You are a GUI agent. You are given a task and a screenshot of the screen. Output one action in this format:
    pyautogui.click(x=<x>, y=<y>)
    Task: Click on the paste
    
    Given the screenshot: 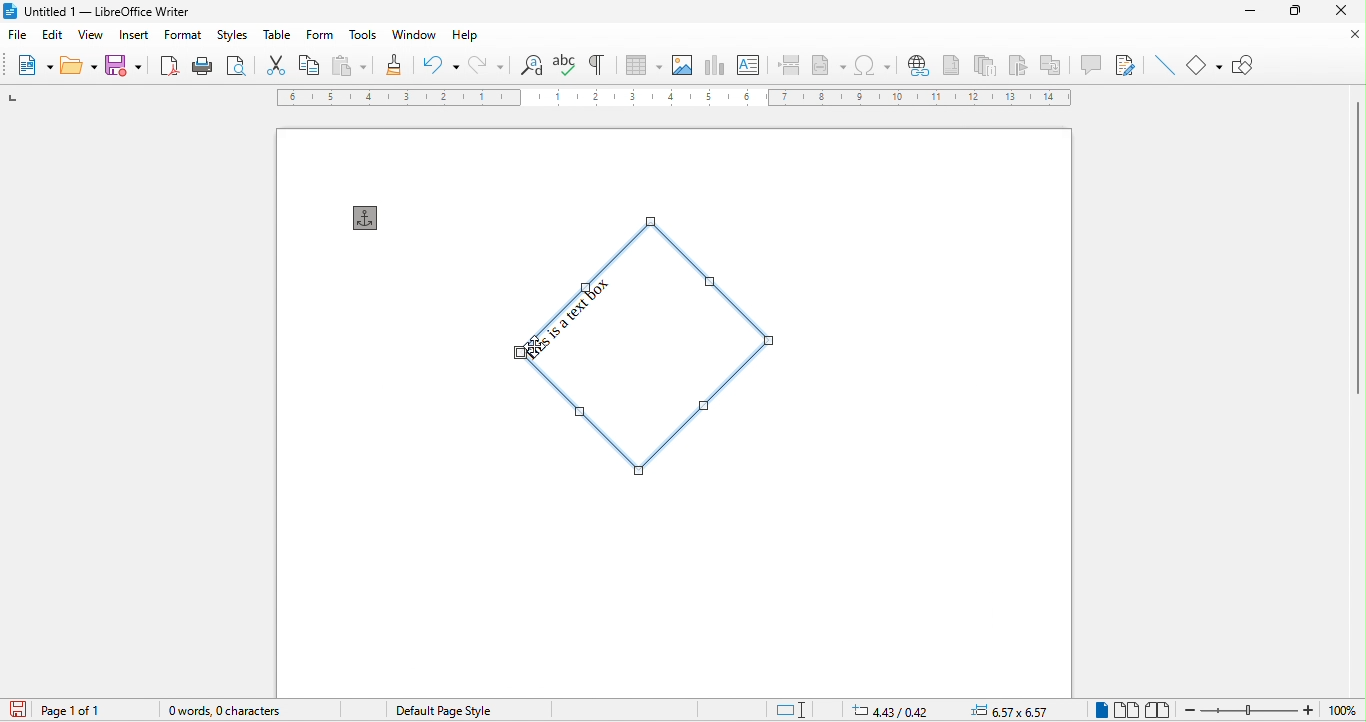 What is the action you would take?
    pyautogui.click(x=348, y=66)
    